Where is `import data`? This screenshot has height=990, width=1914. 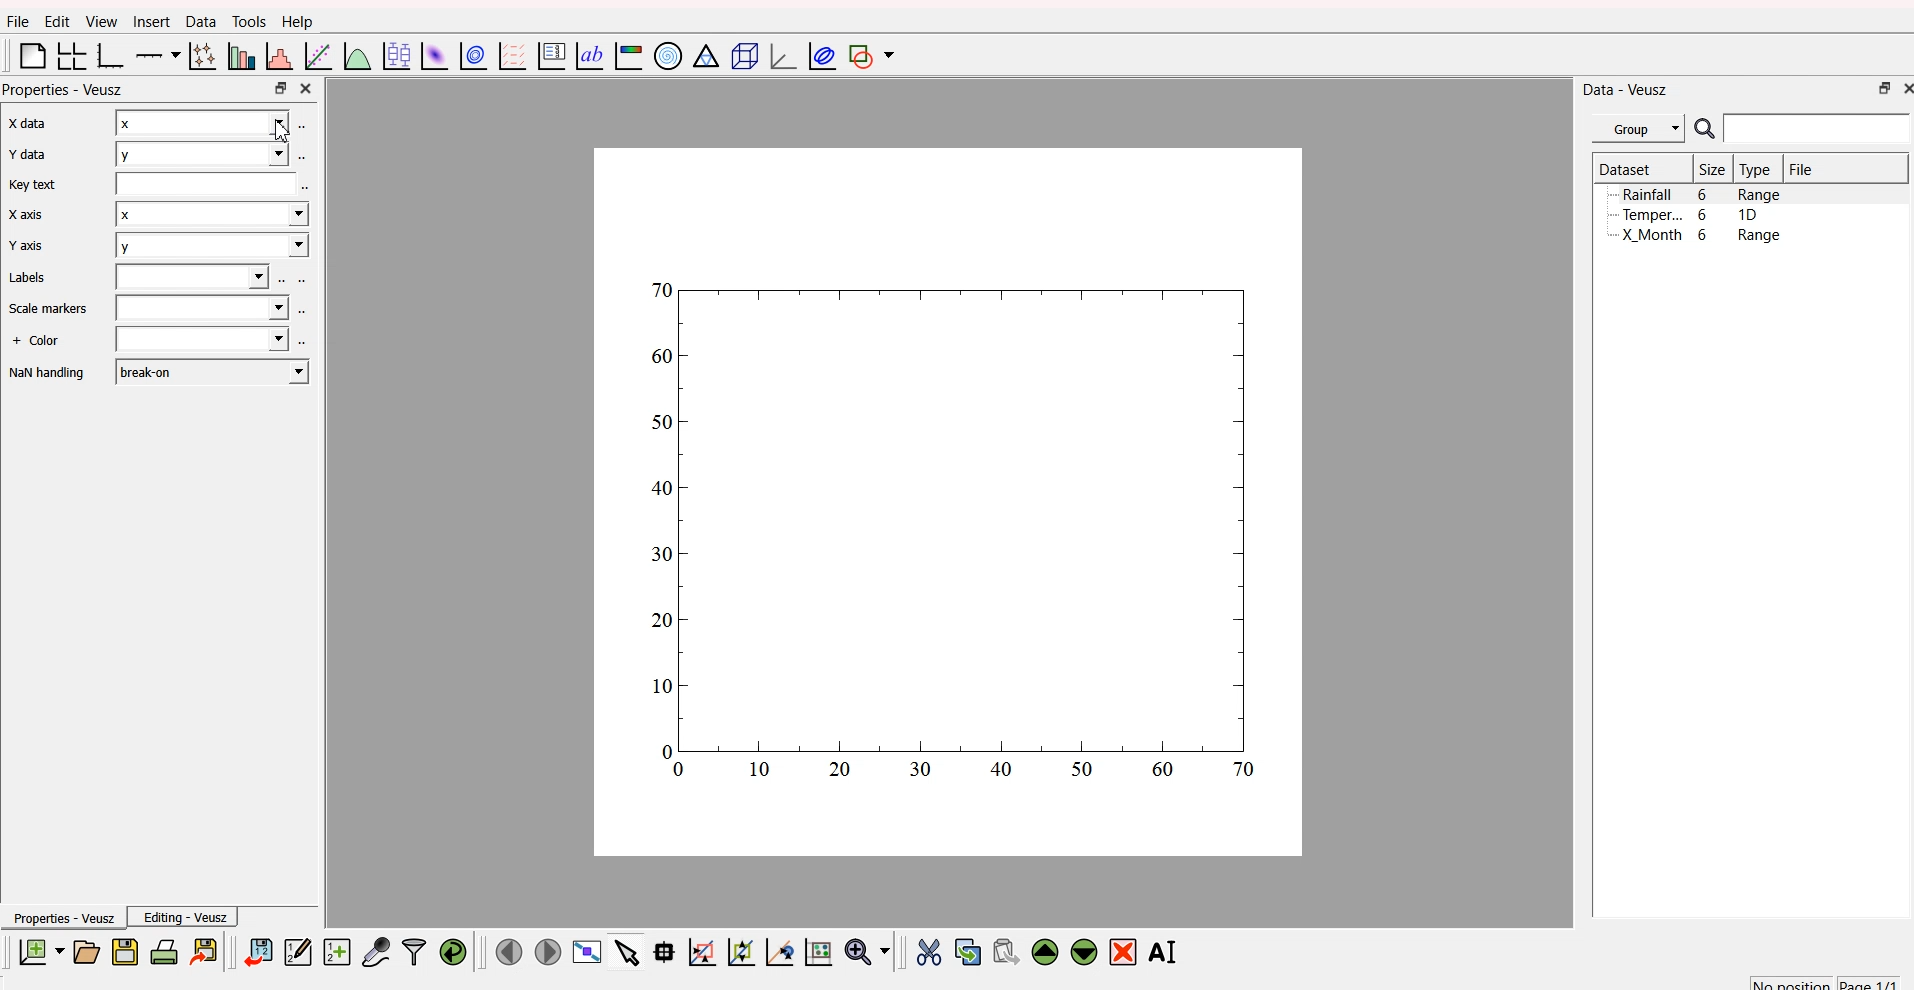
import data is located at coordinates (260, 953).